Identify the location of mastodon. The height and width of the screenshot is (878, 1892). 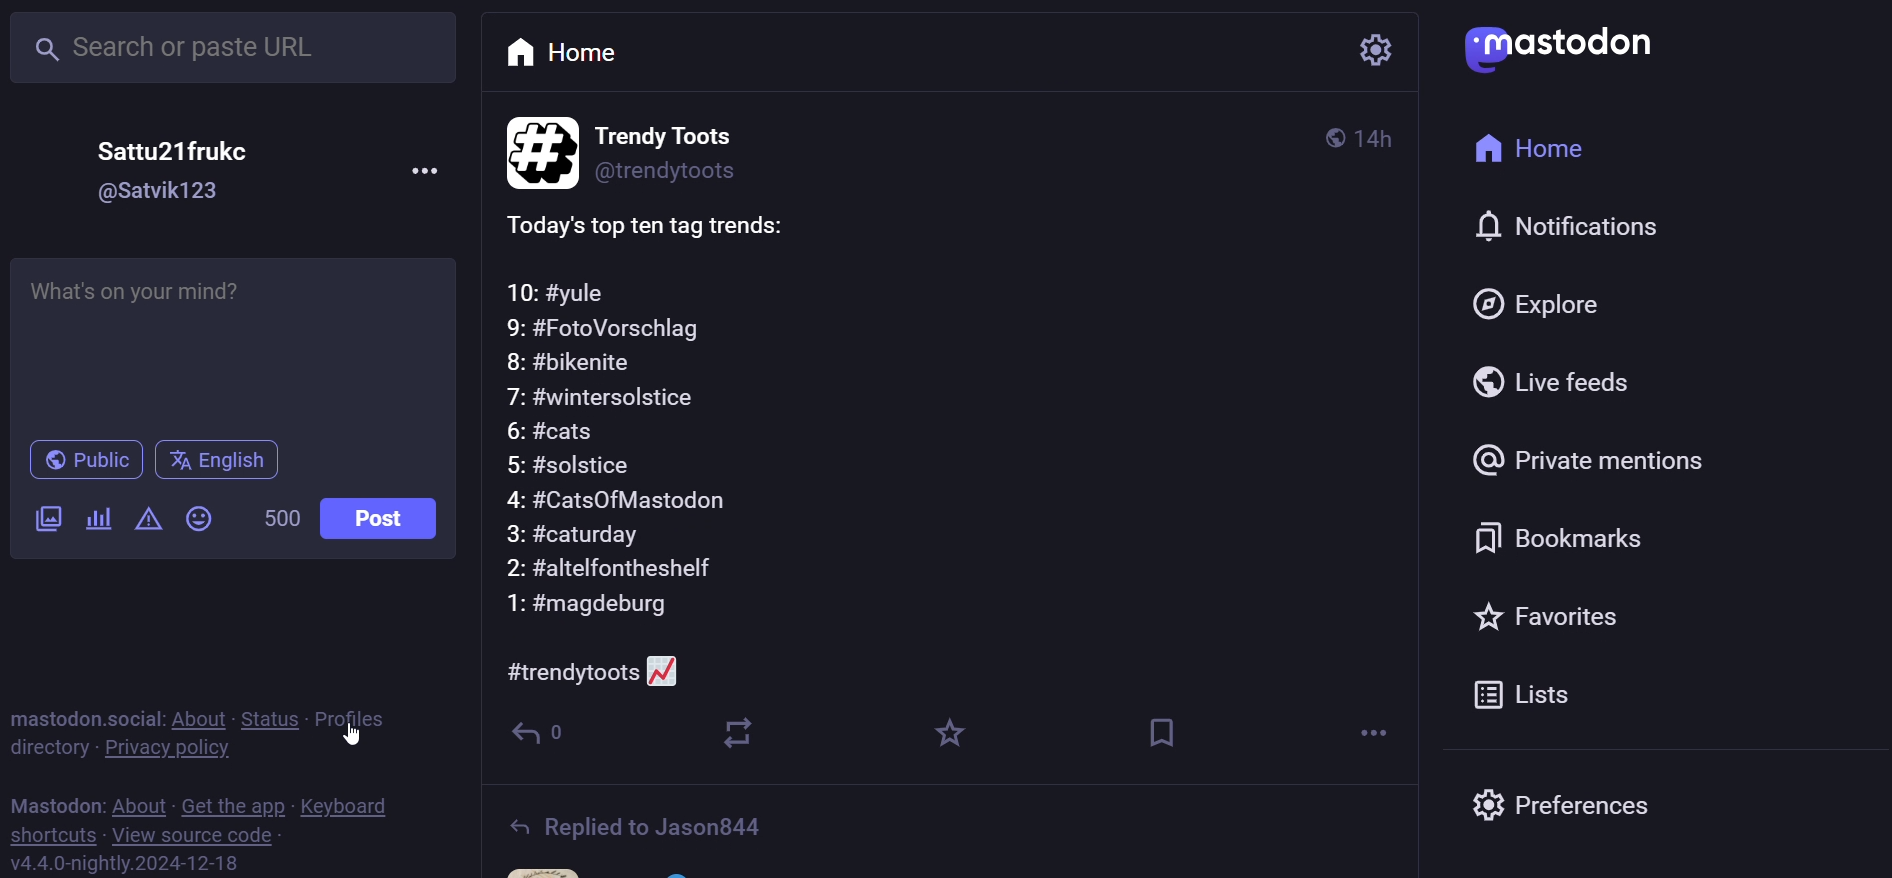
(54, 806).